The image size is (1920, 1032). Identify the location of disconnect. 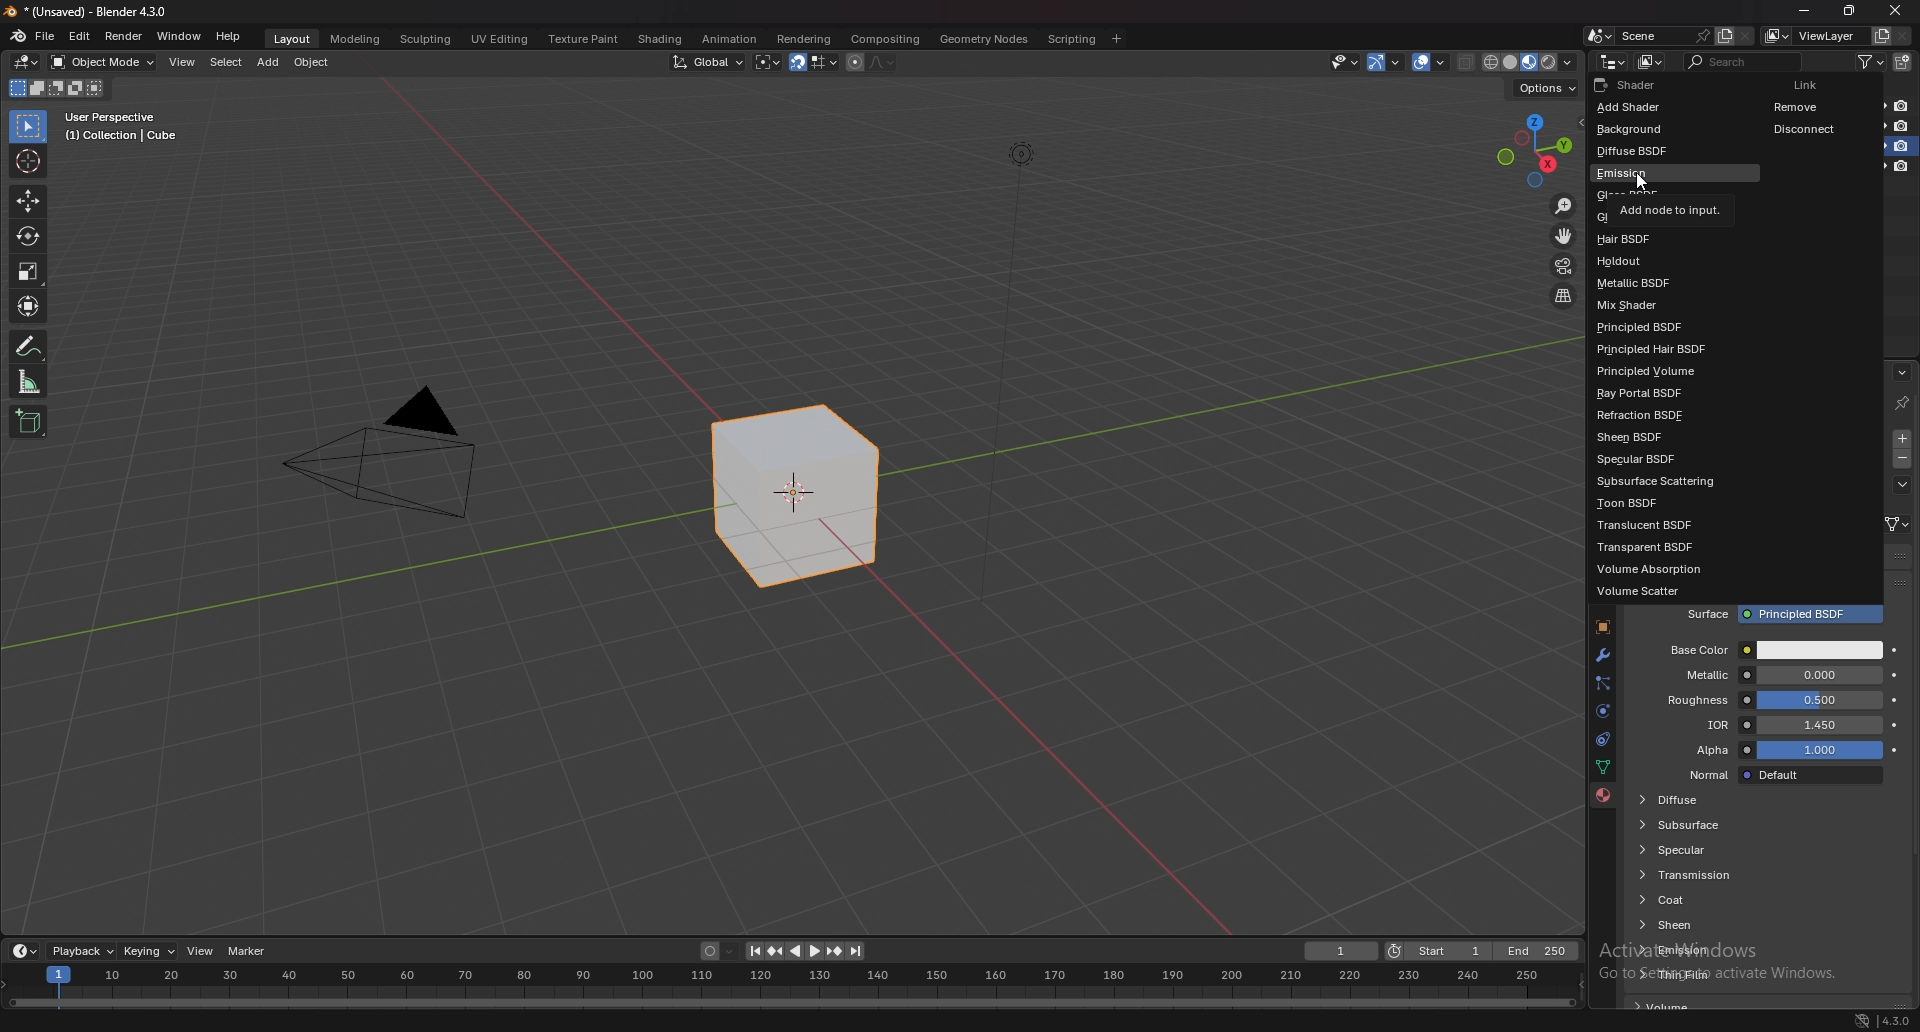
(1814, 129).